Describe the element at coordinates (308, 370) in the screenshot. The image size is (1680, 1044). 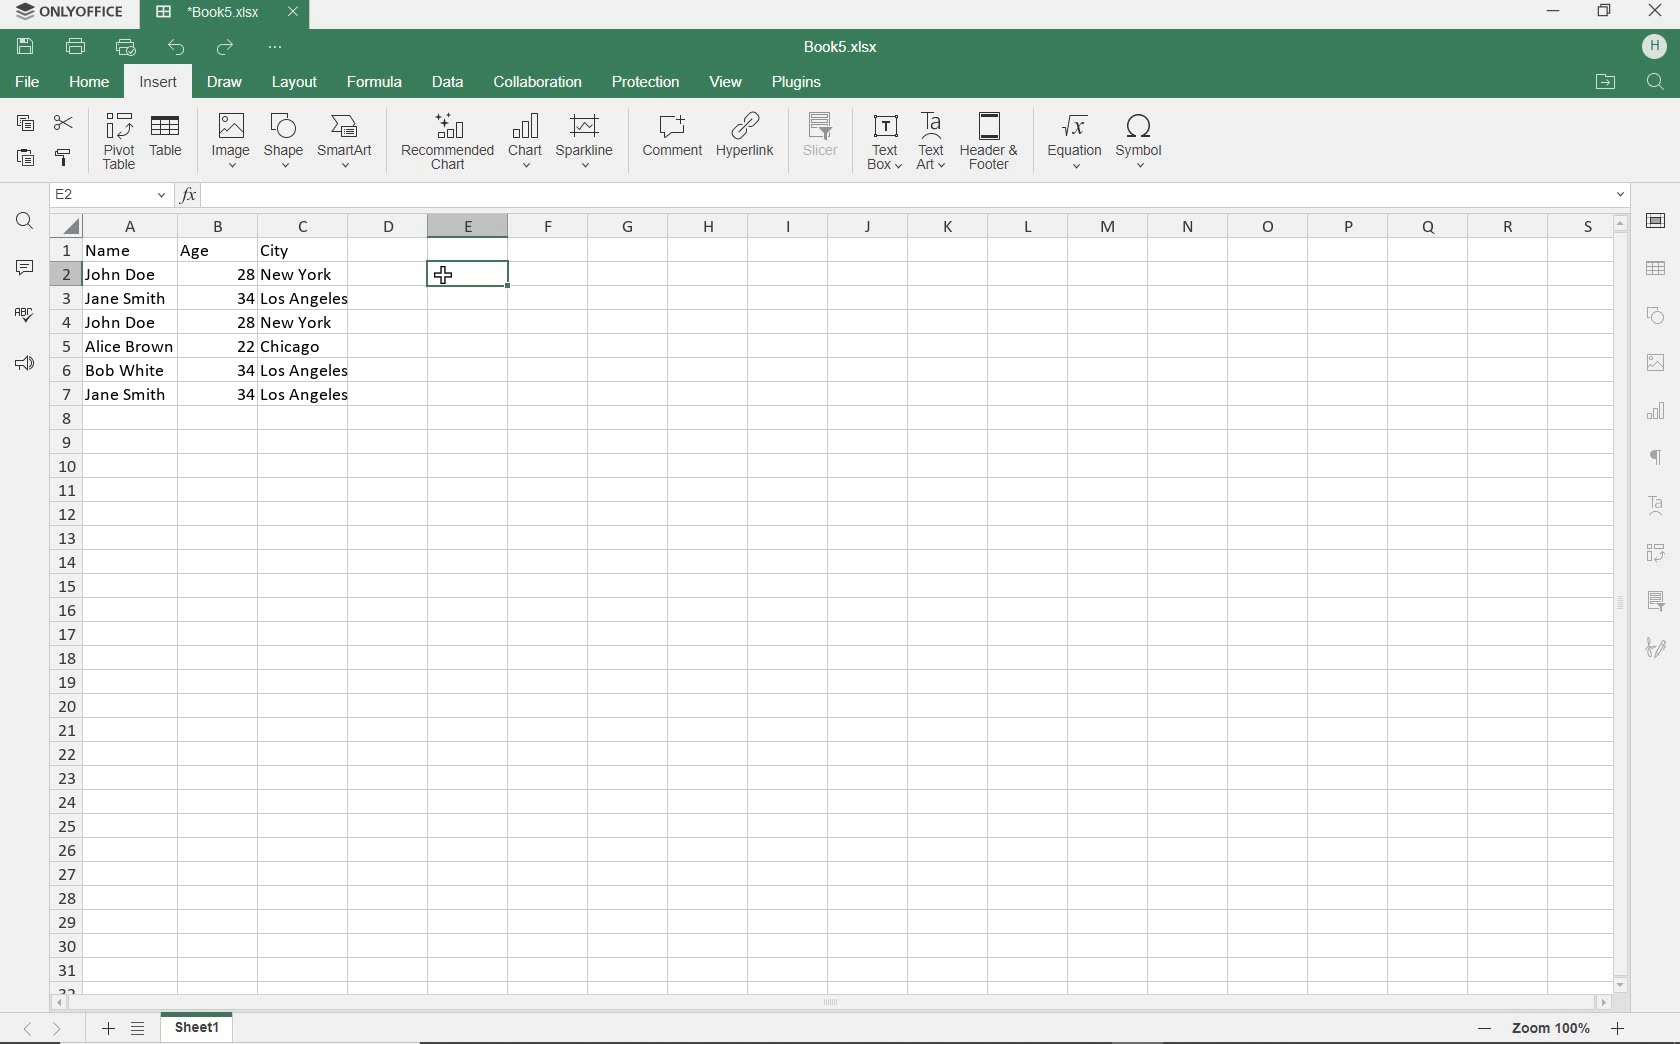
I see `Los Angeles` at that location.